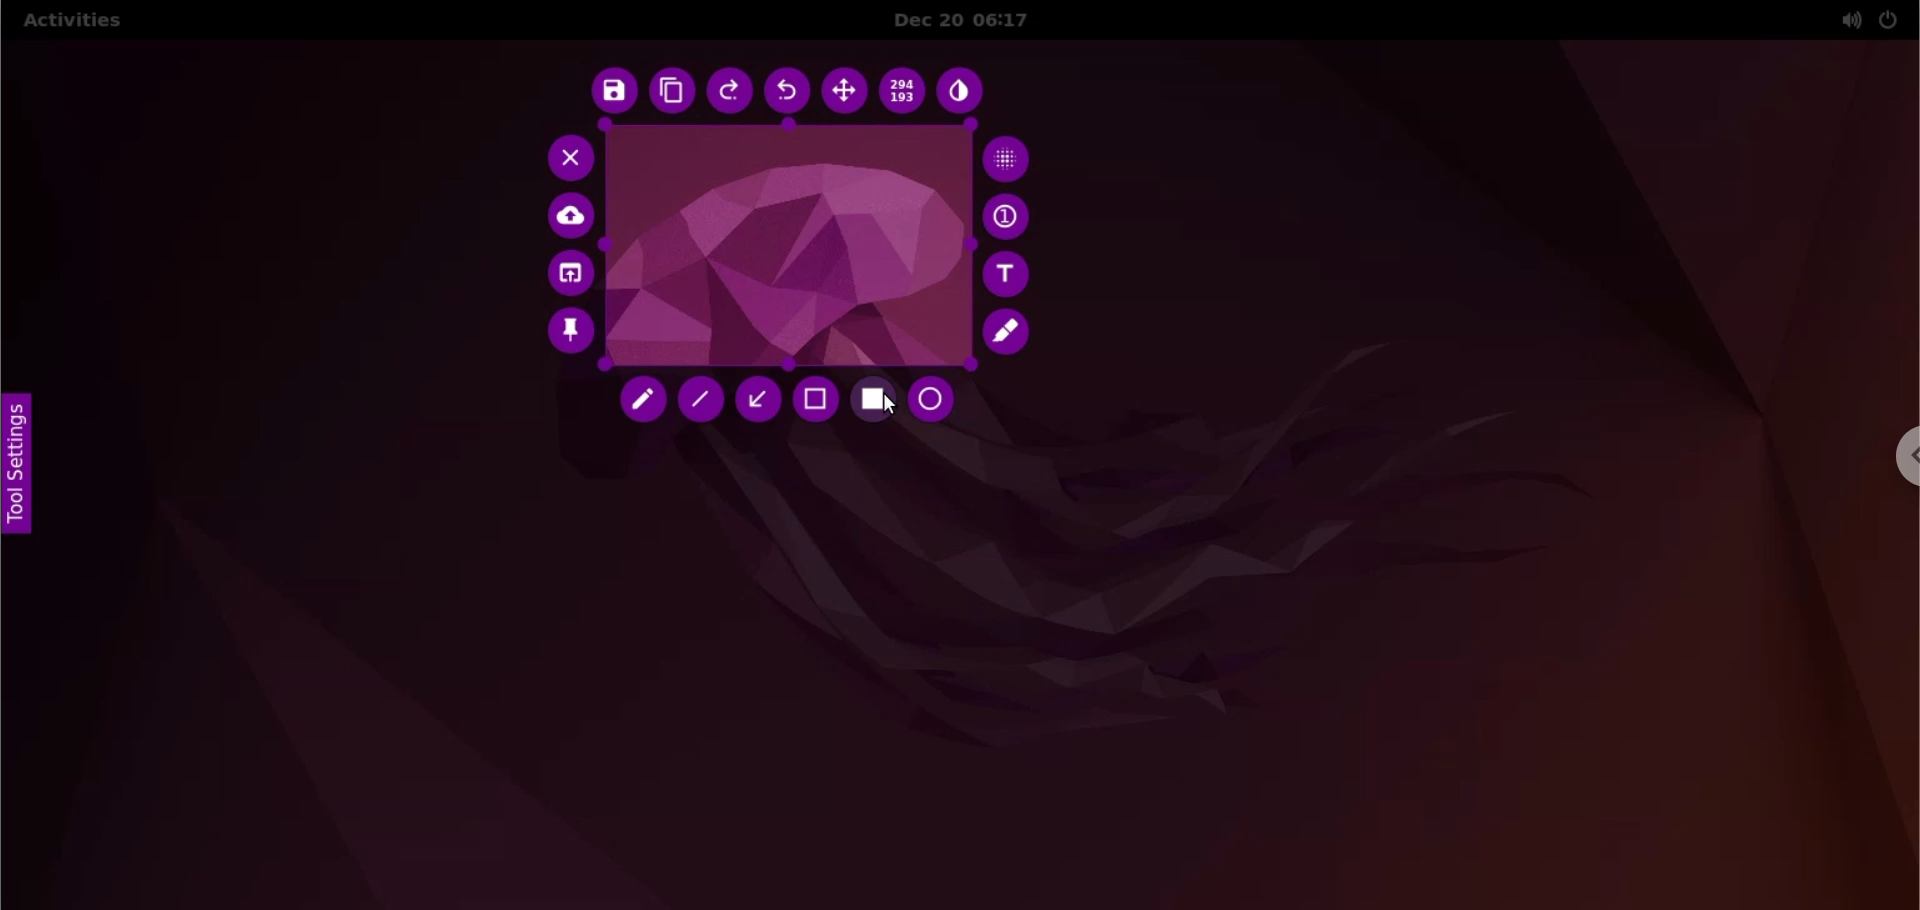  What do you see at coordinates (731, 93) in the screenshot?
I see `redo` at bounding box center [731, 93].